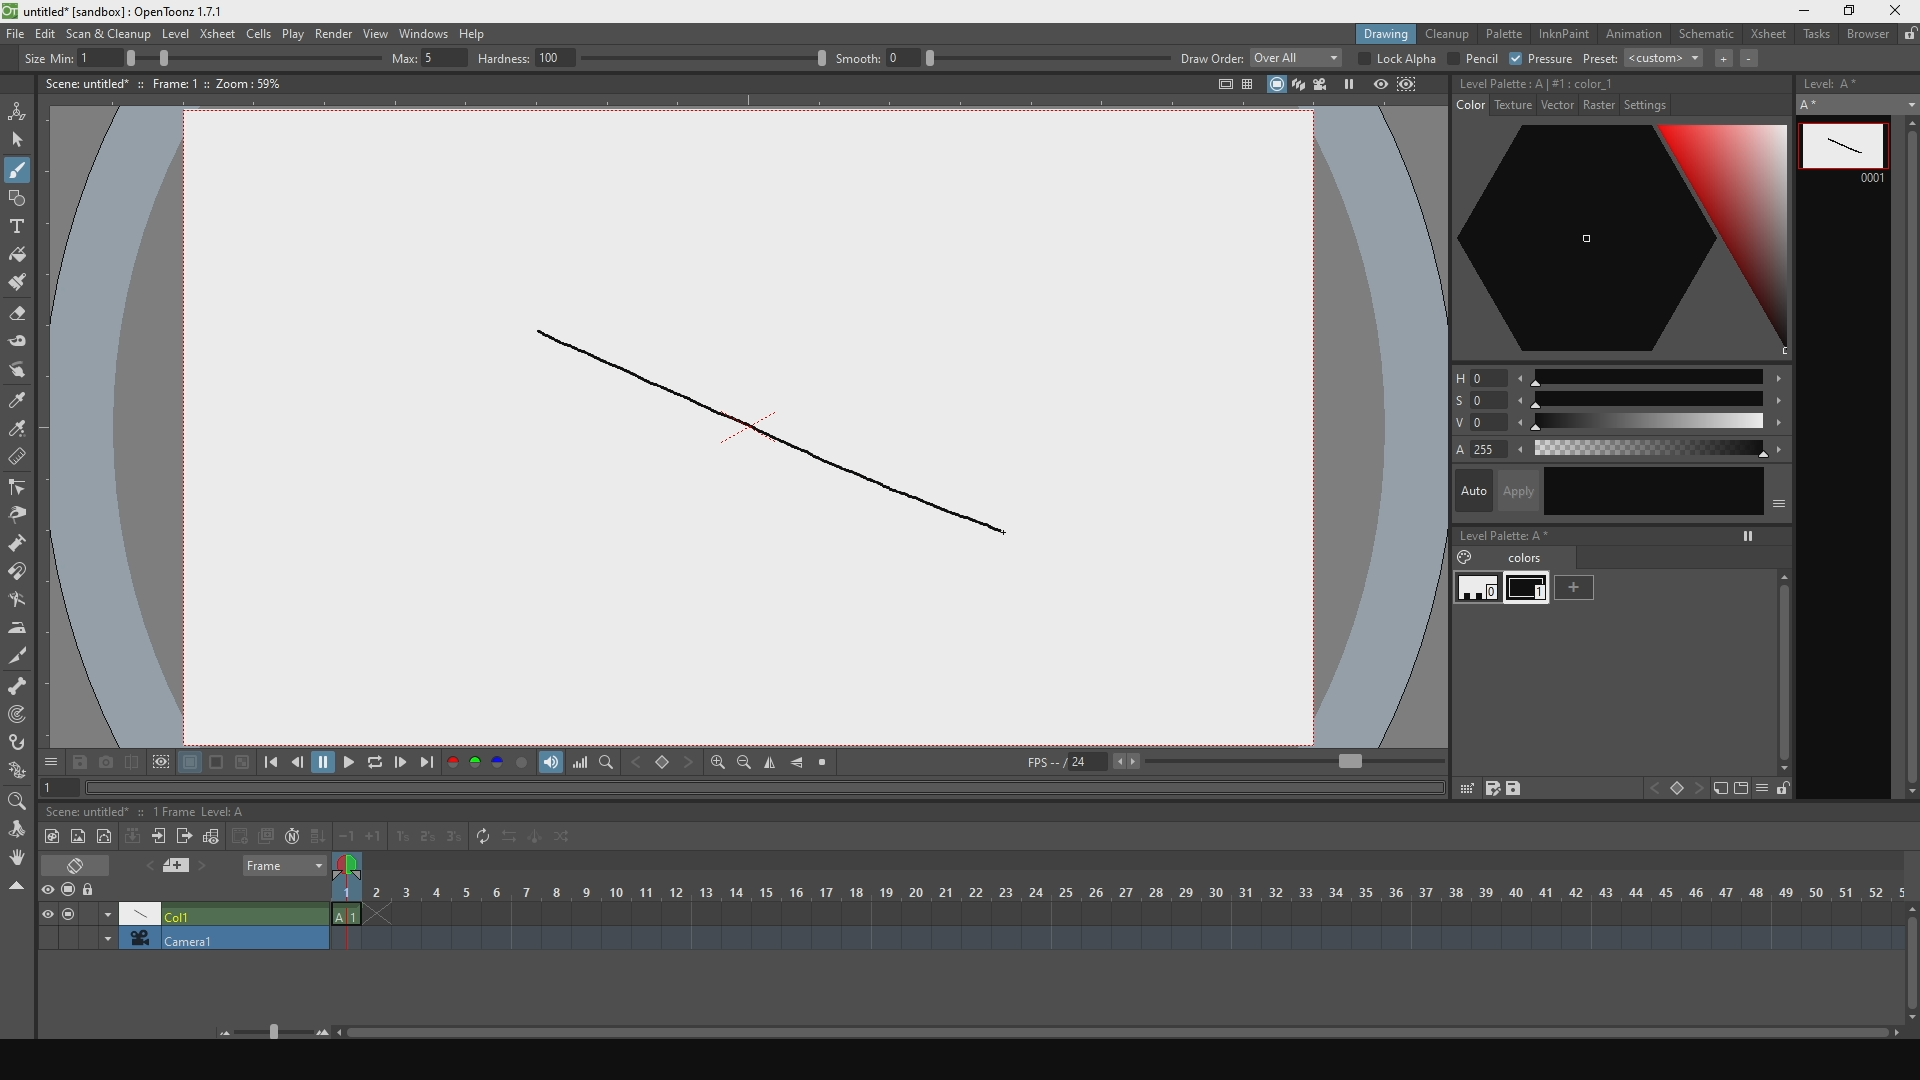  What do you see at coordinates (50, 889) in the screenshot?
I see `preview` at bounding box center [50, 889].